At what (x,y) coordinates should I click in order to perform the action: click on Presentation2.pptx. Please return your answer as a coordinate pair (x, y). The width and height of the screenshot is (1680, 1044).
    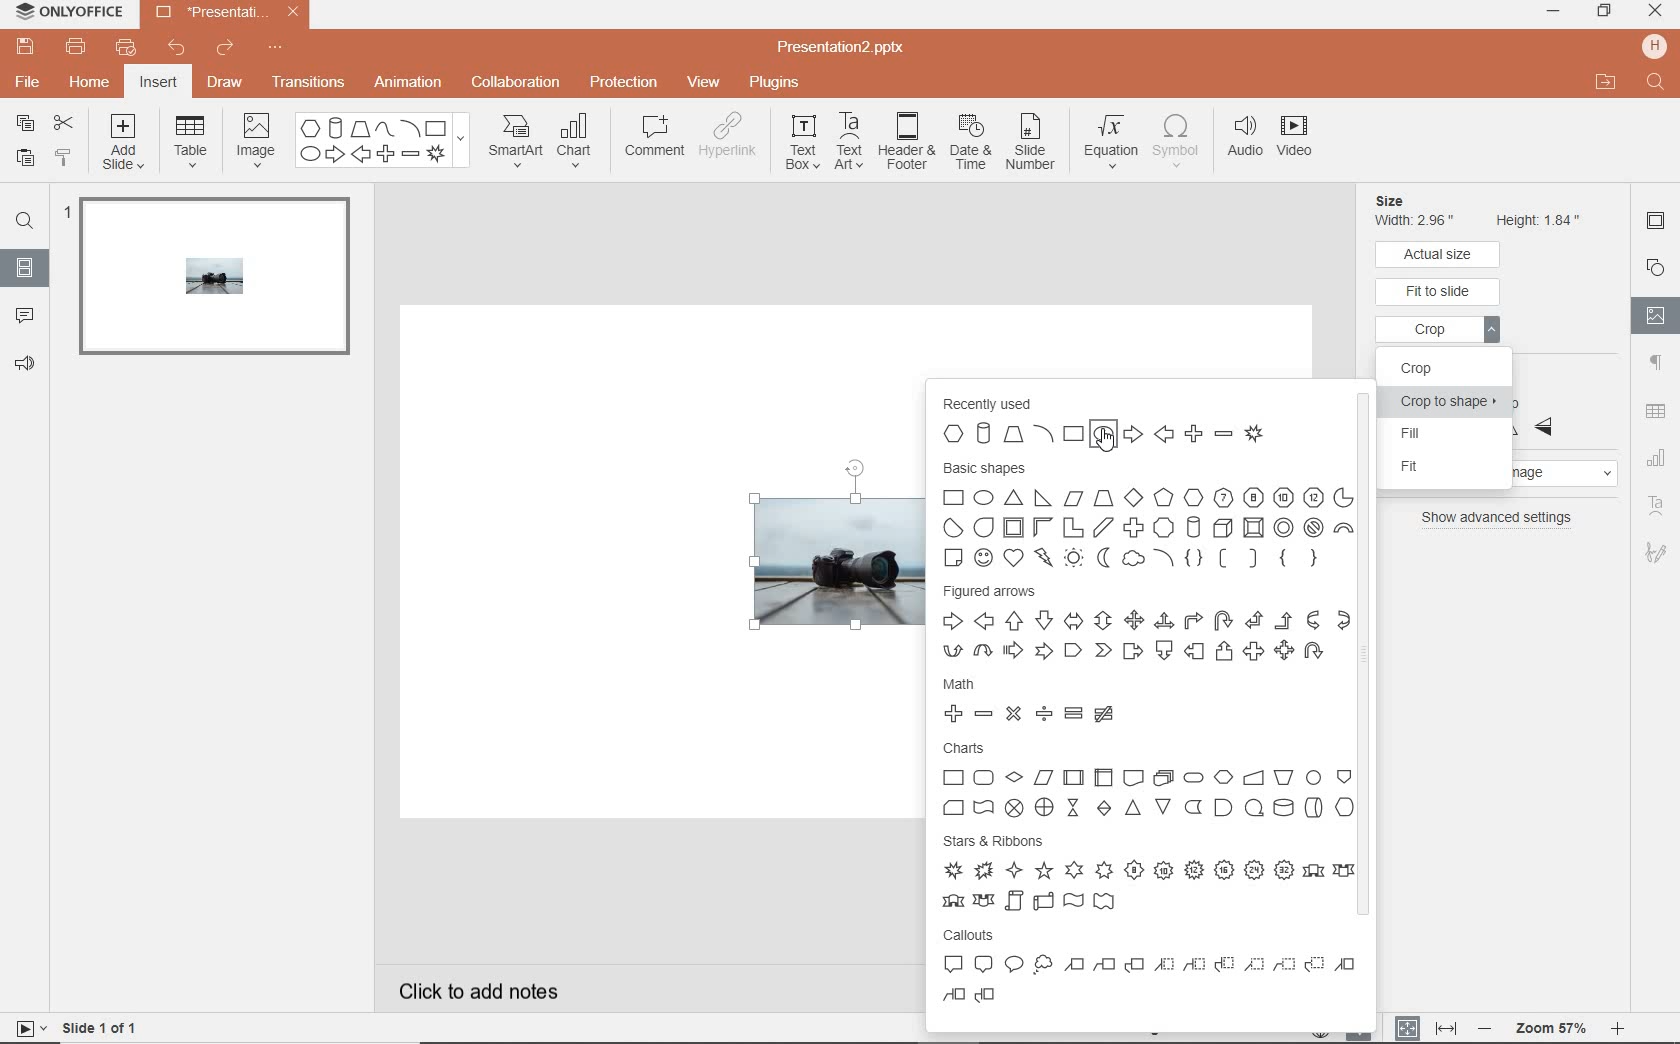
    Looking at the image, I should click on (223, 15).